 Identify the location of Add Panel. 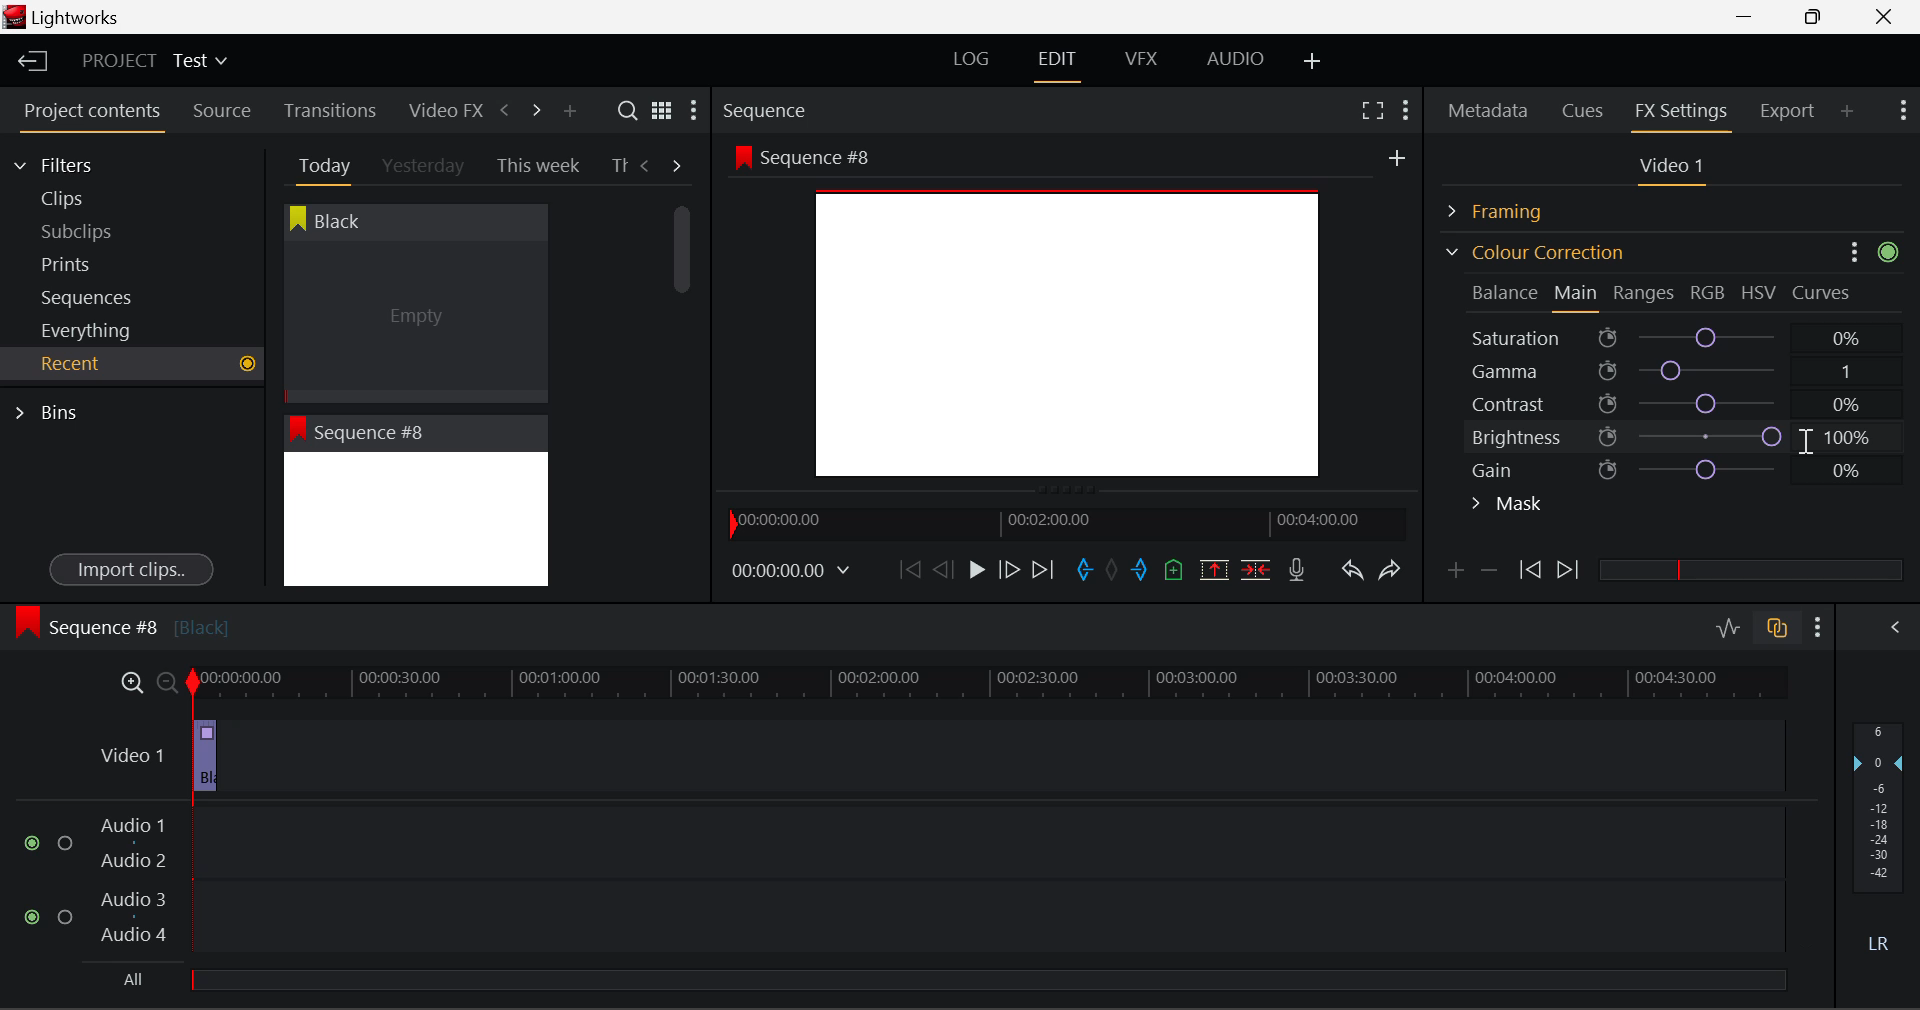
(569, 112).